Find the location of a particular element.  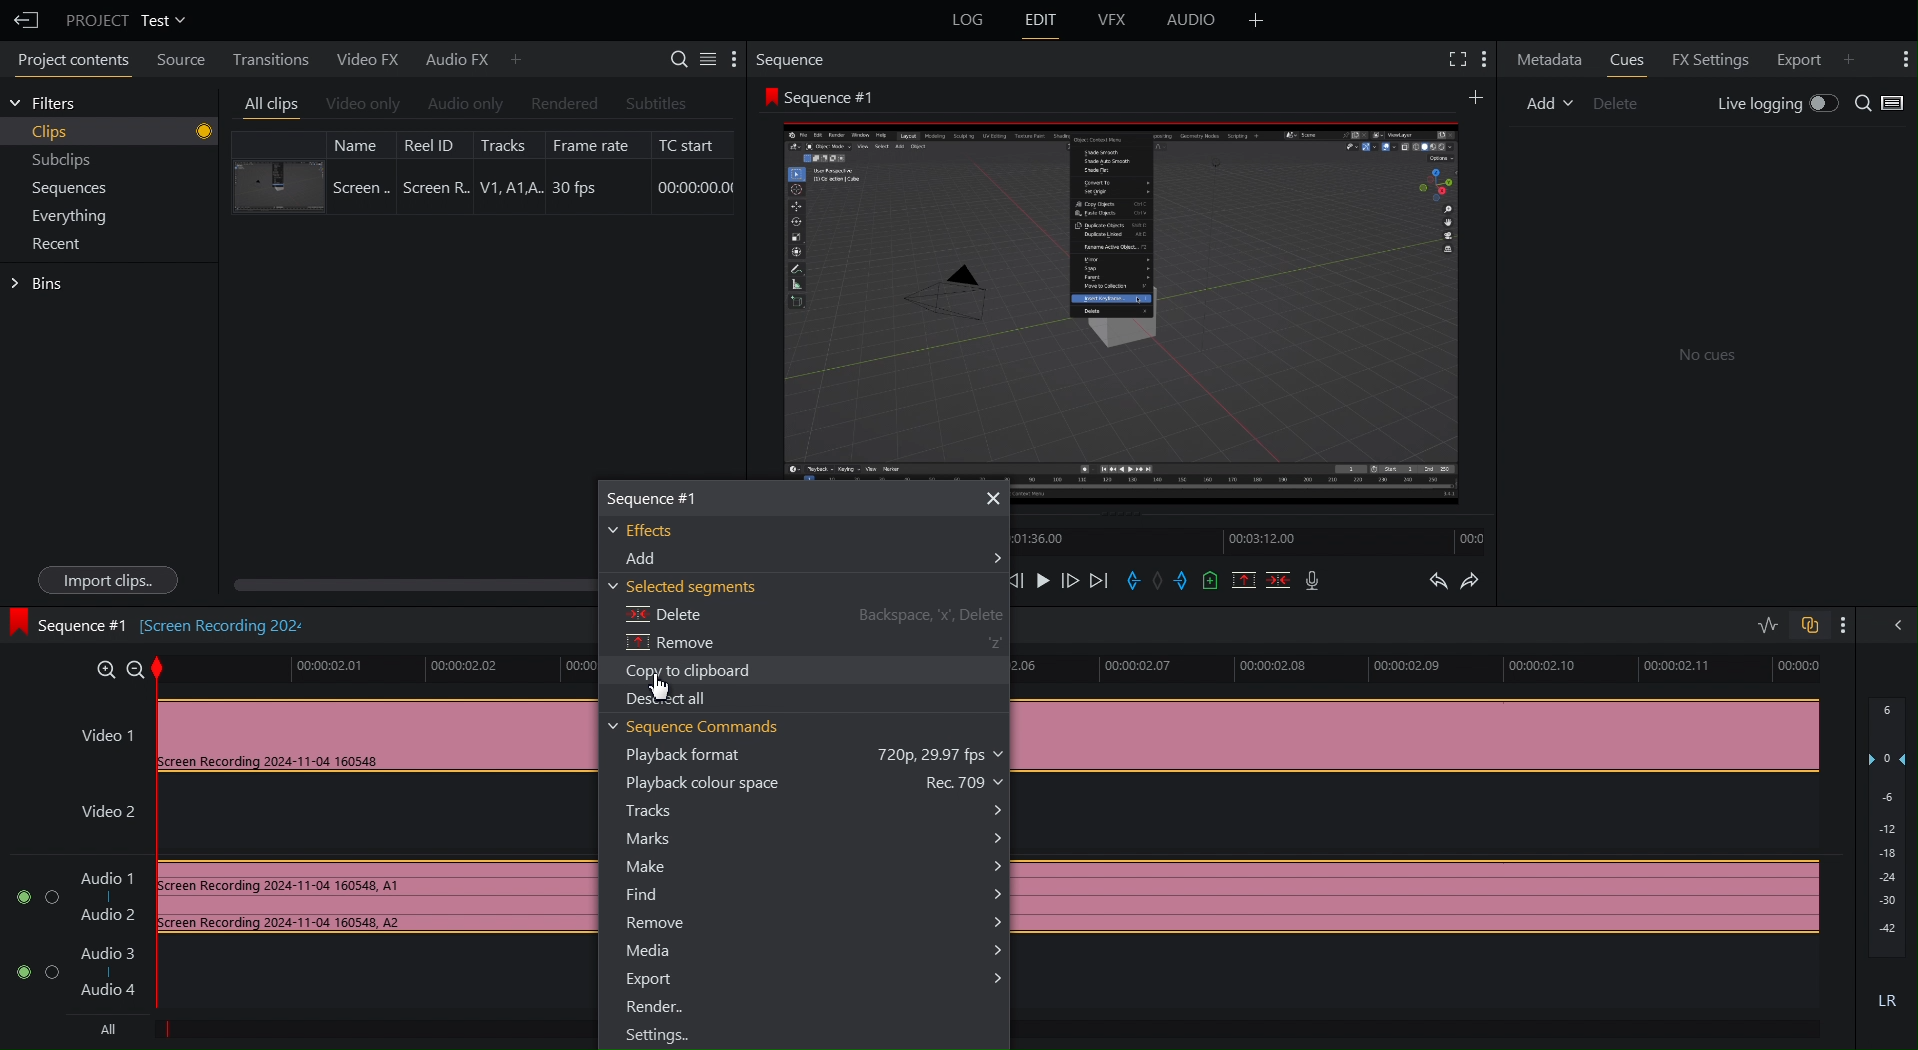

Export is located at coordinates (1809, 60).